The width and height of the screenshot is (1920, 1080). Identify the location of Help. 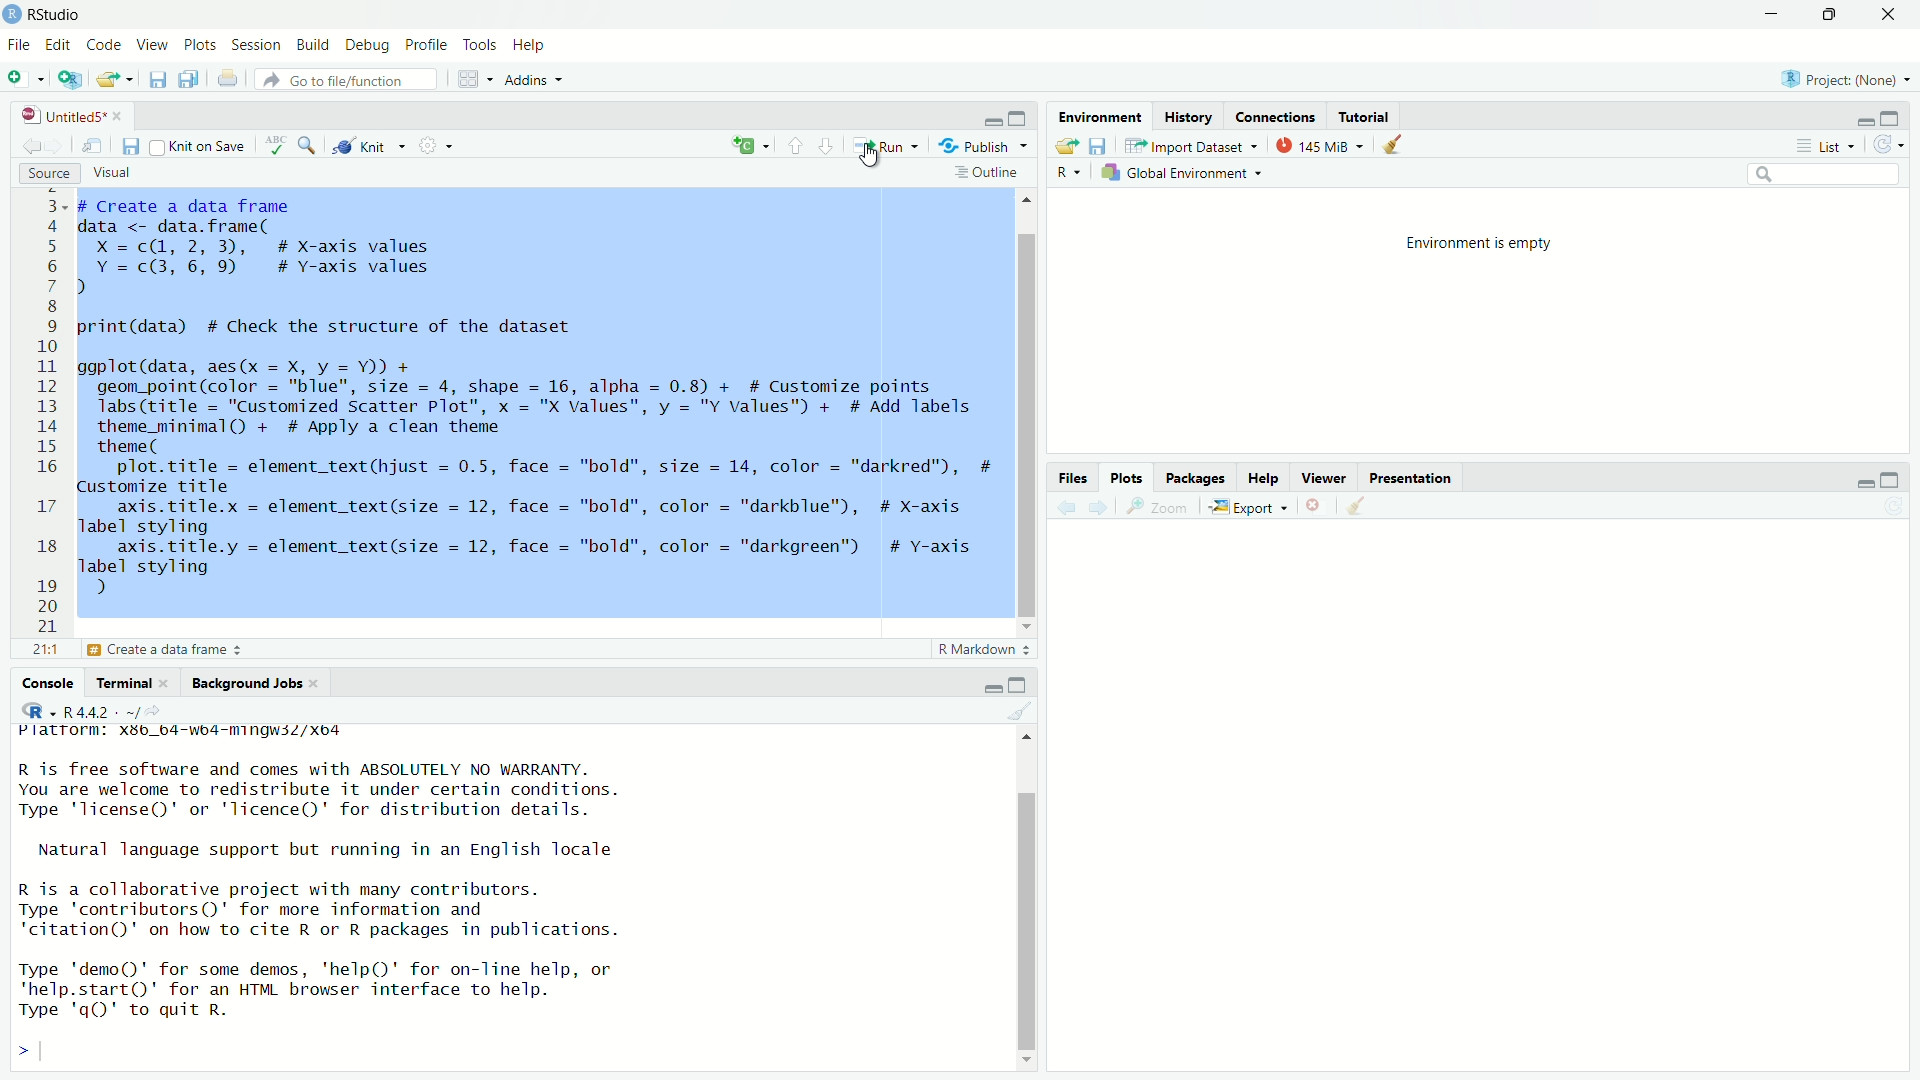
(1260, 481).